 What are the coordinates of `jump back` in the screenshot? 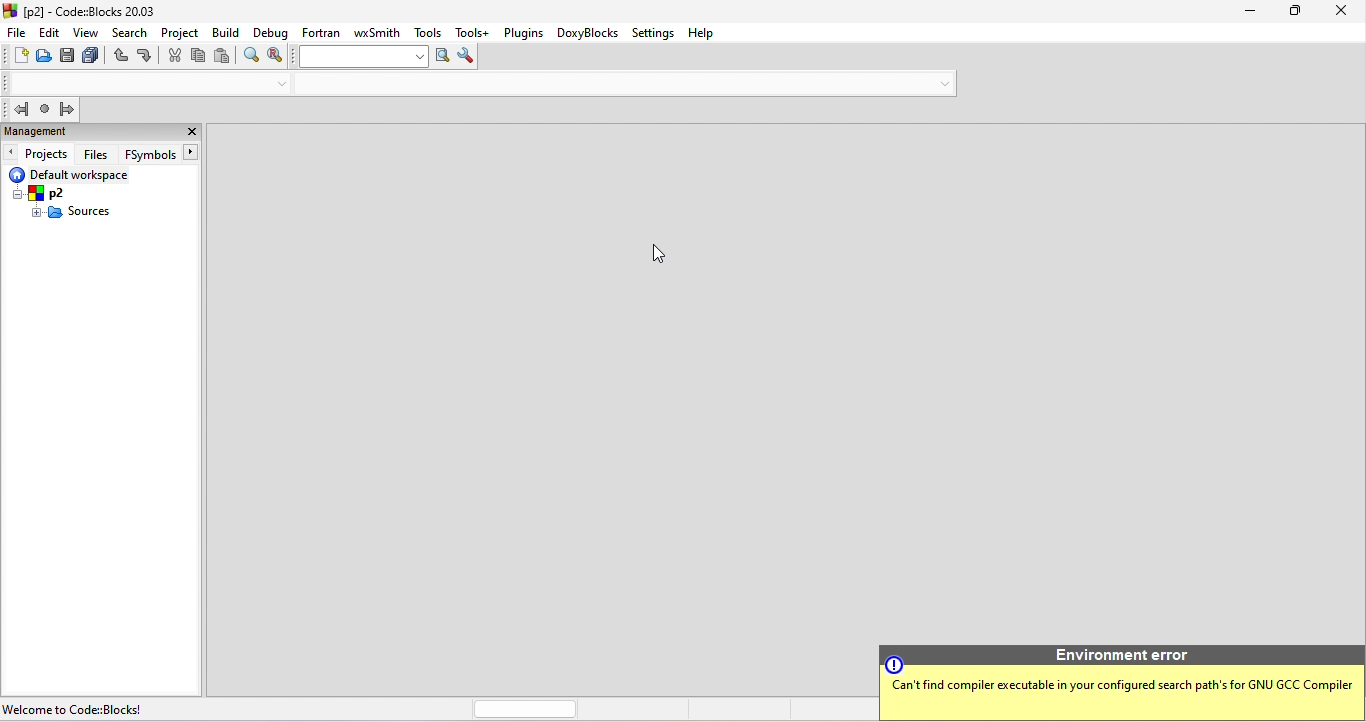 It's located at (21, 111).